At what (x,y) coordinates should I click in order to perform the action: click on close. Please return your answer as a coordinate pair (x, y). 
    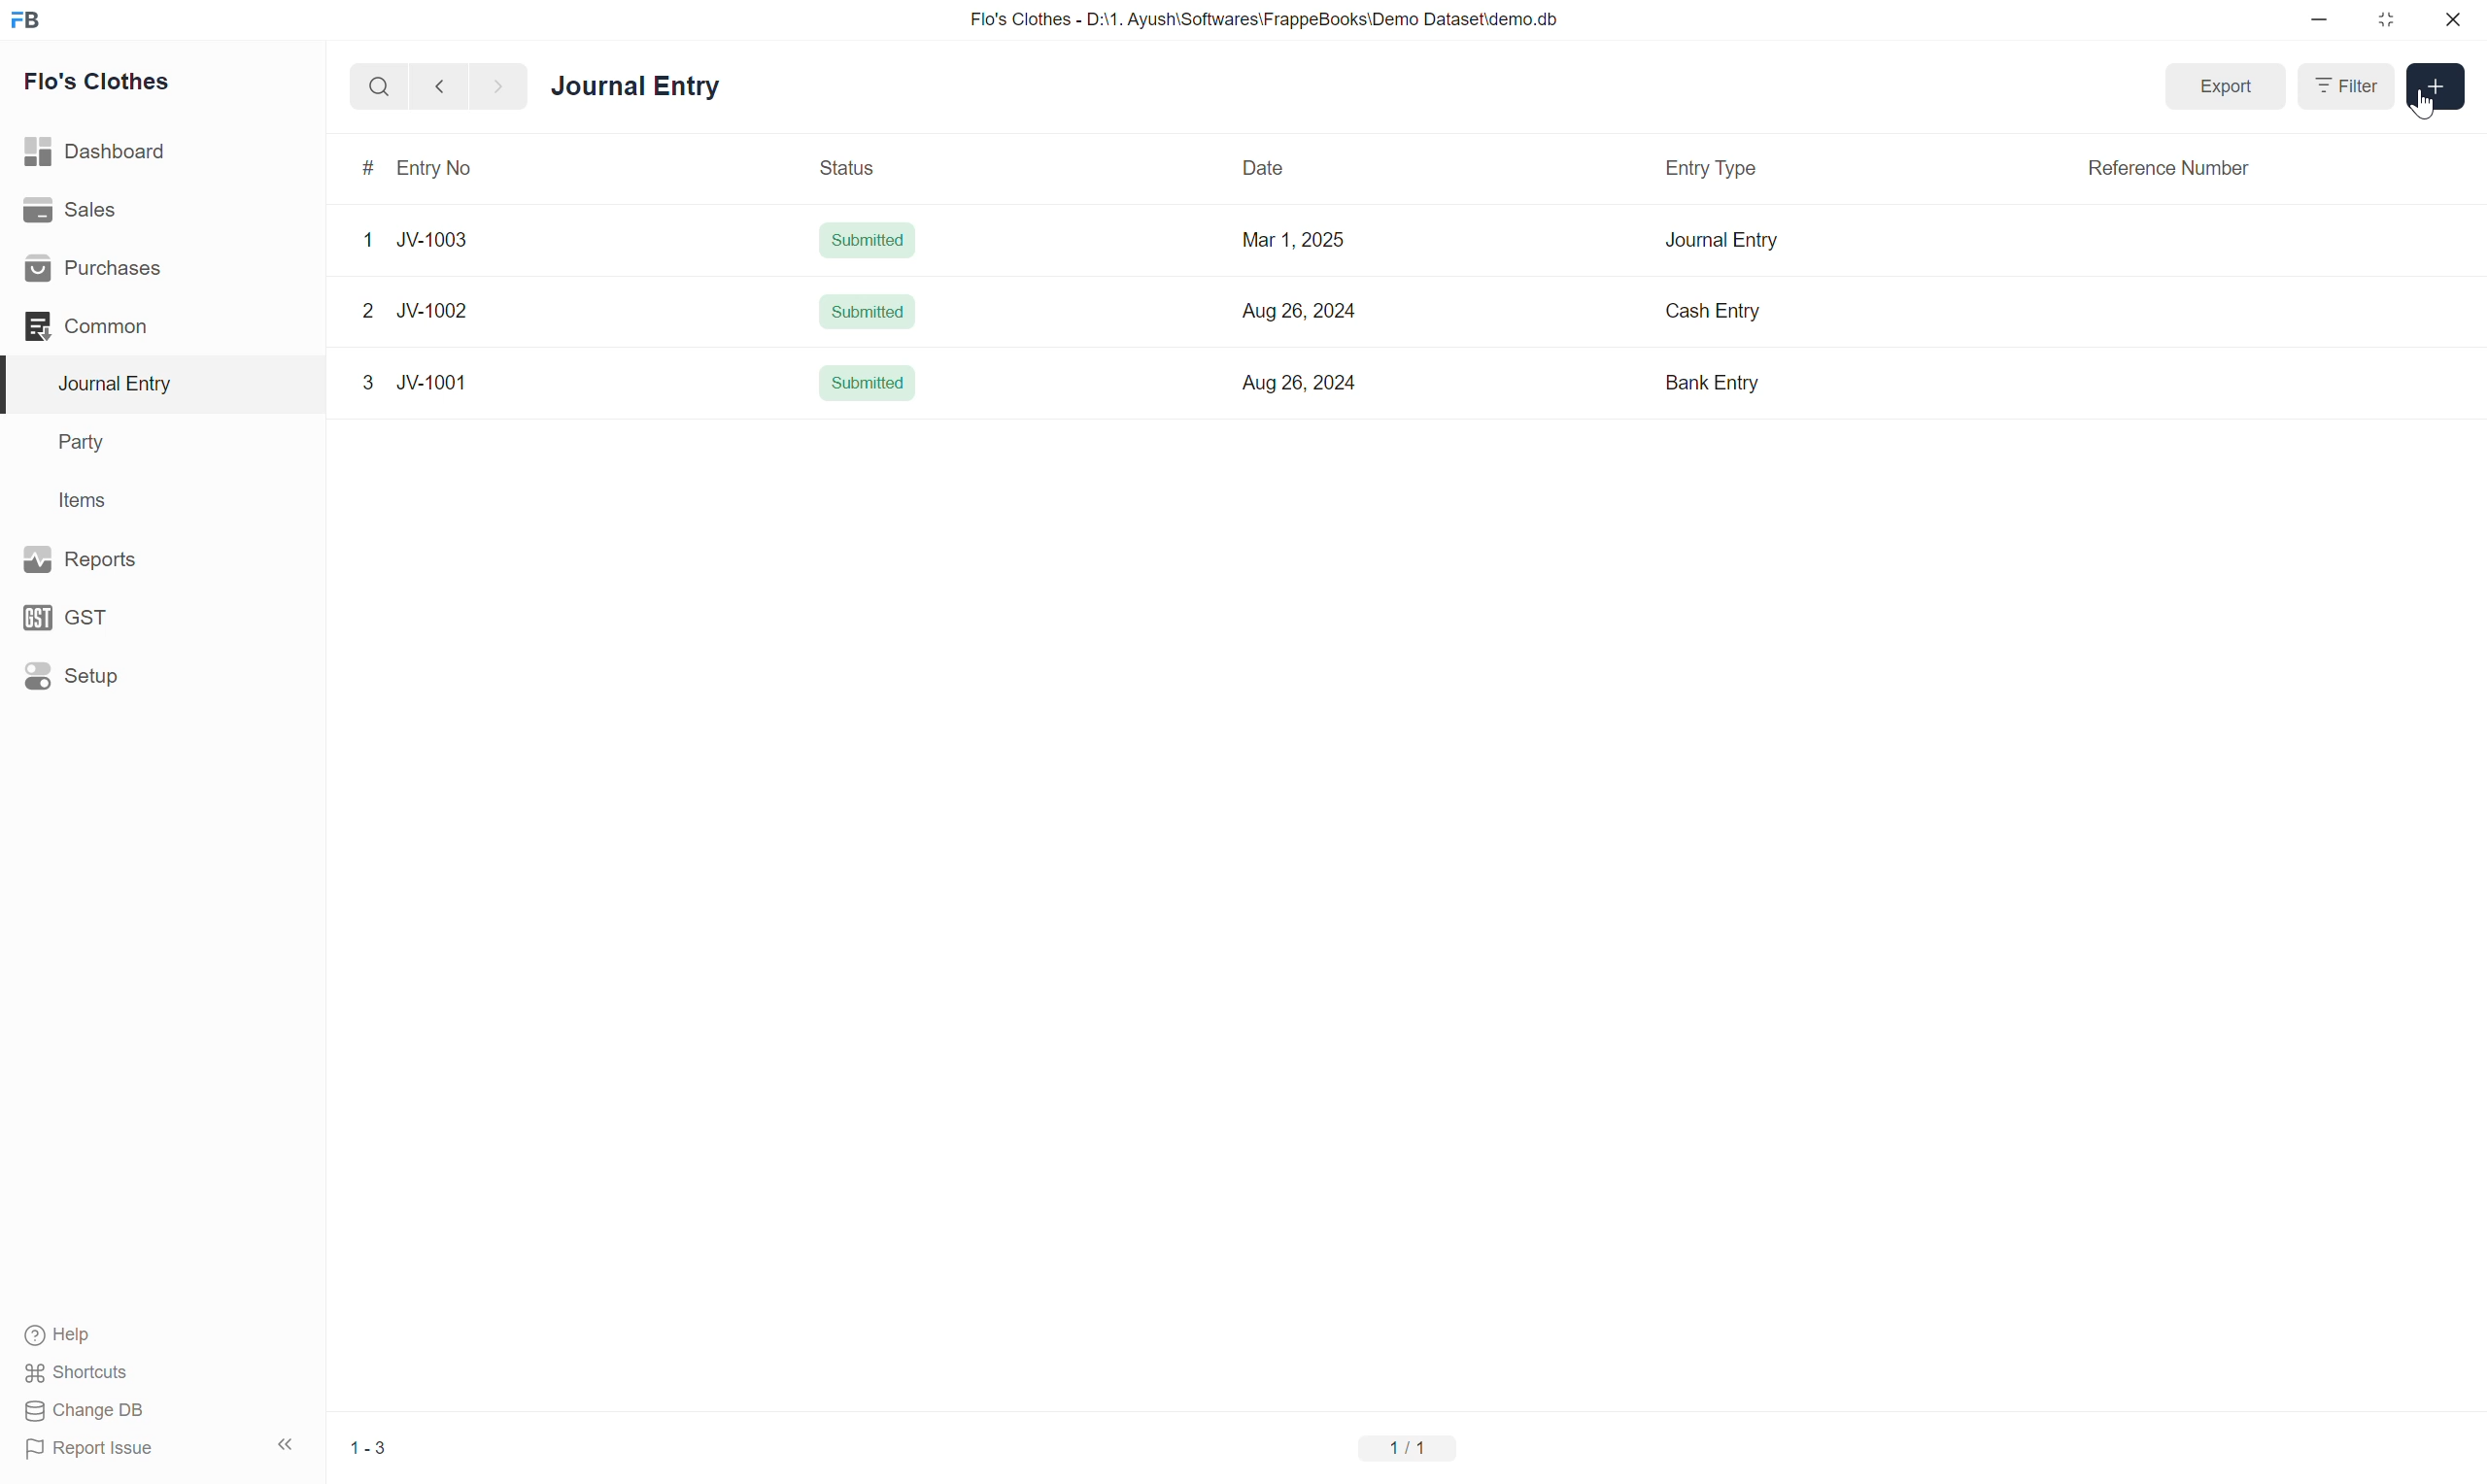
    Looking at the image, I should click on (2453, 19).